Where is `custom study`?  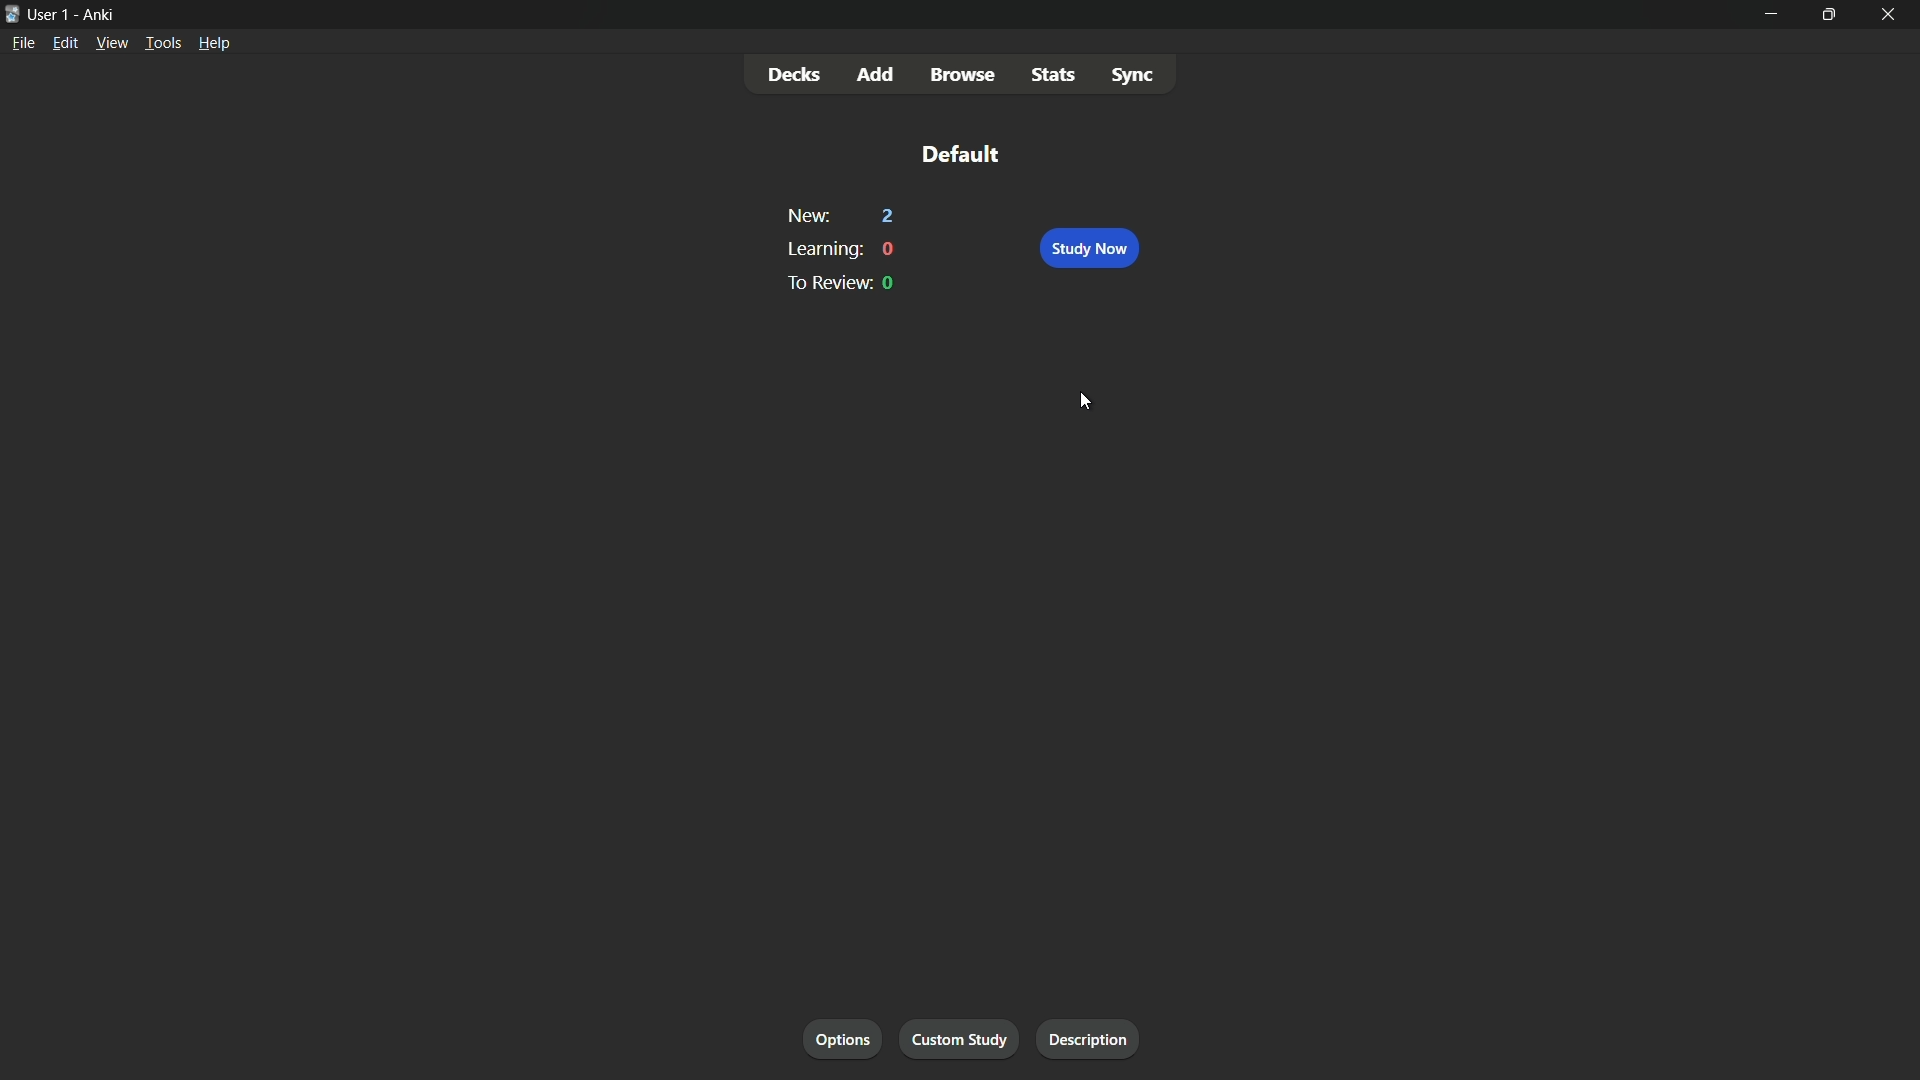
custom study is located at coordinates (962, 1037).